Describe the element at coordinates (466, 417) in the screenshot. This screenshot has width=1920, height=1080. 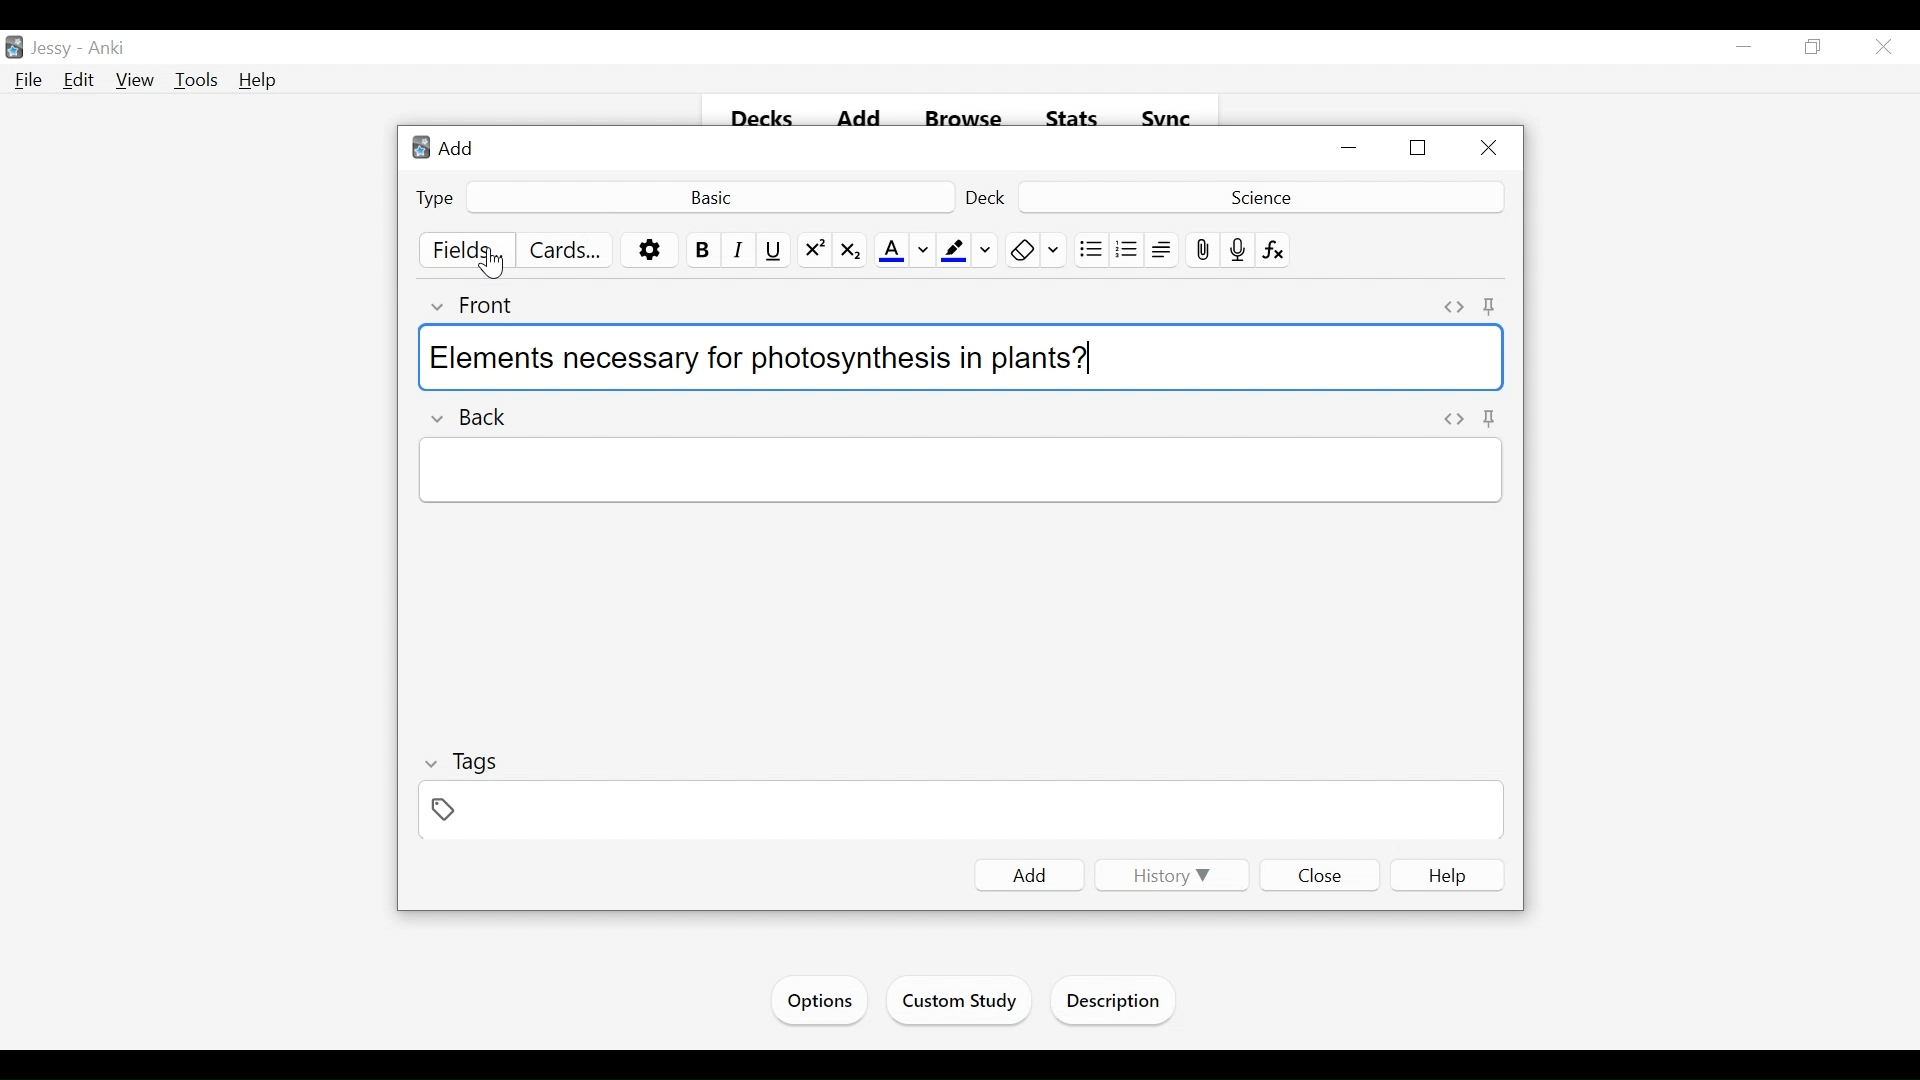
I see `Back ` at that location.